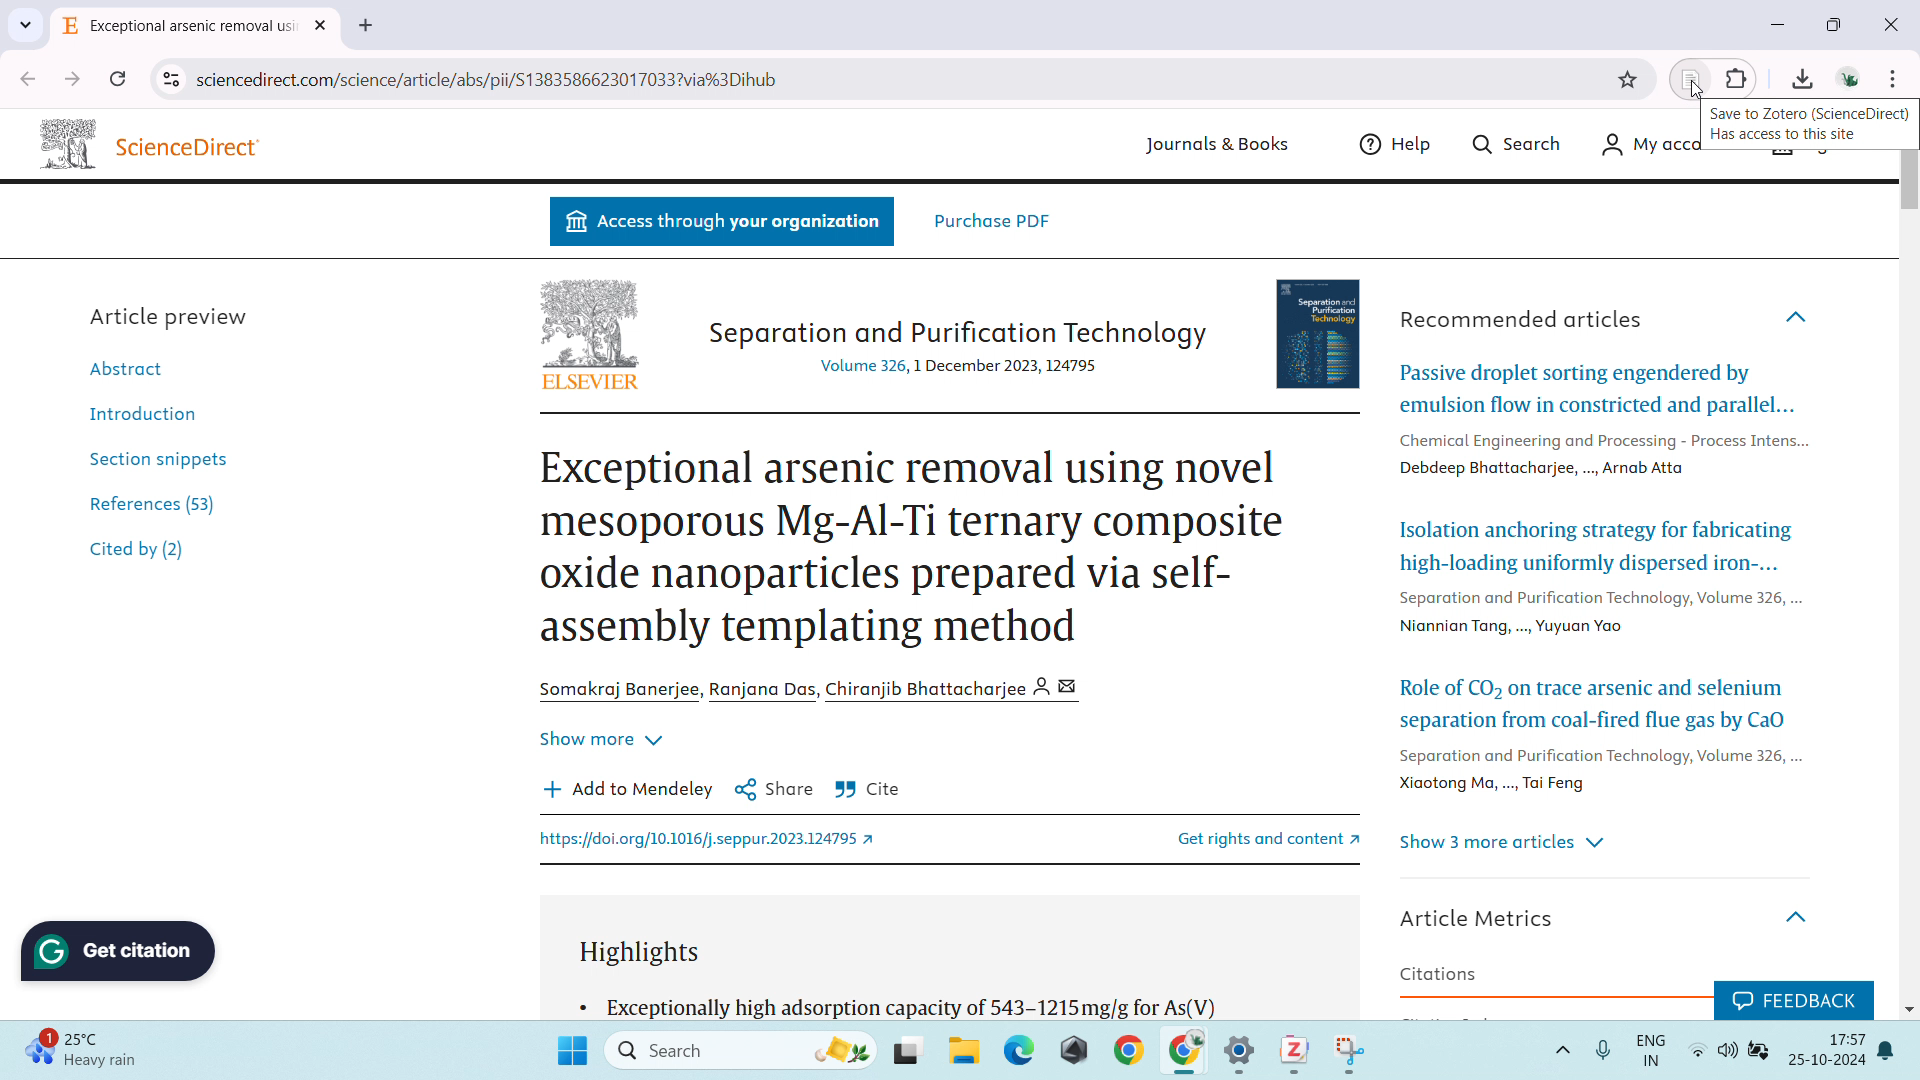  Describe the element at coordinates (589, 384) in the screenshot. I see `ELSEVIER` at that location.